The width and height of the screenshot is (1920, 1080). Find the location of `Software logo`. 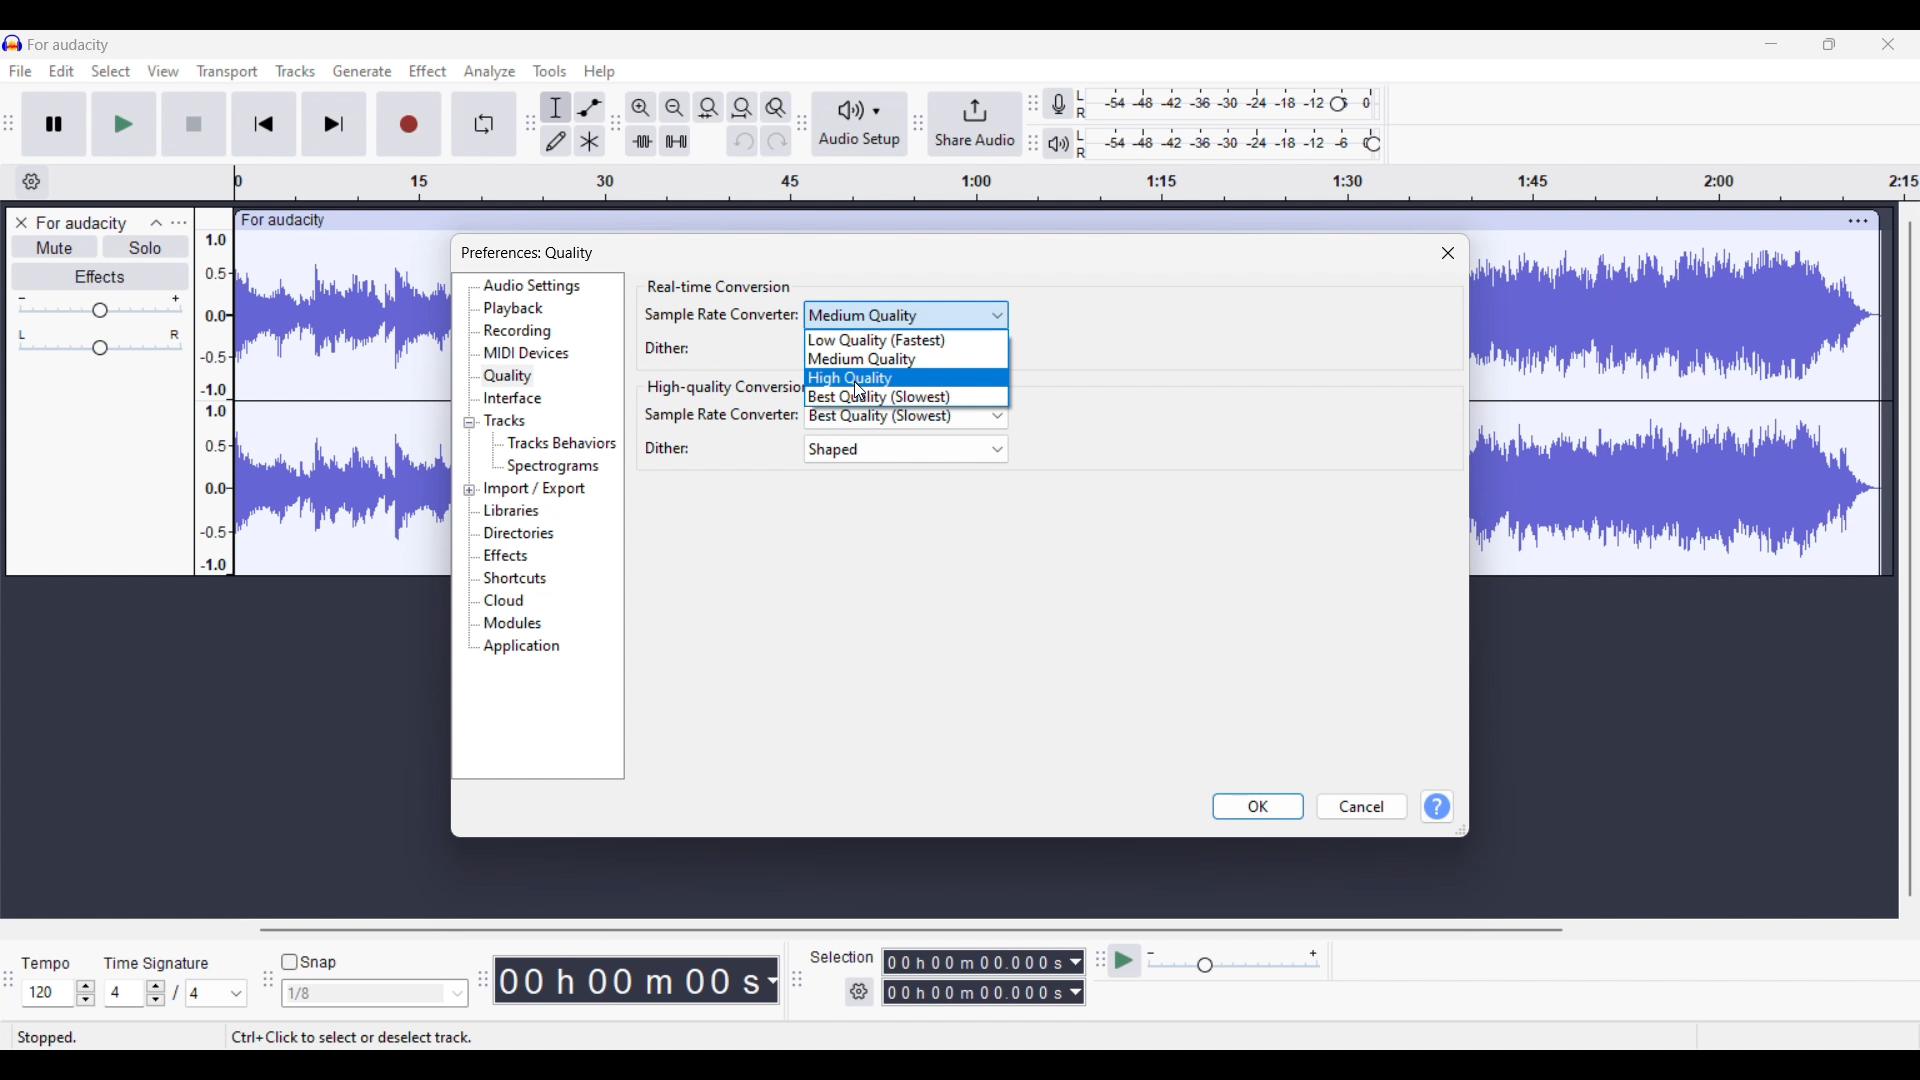

Software logo is located at coordinates (13, 42).